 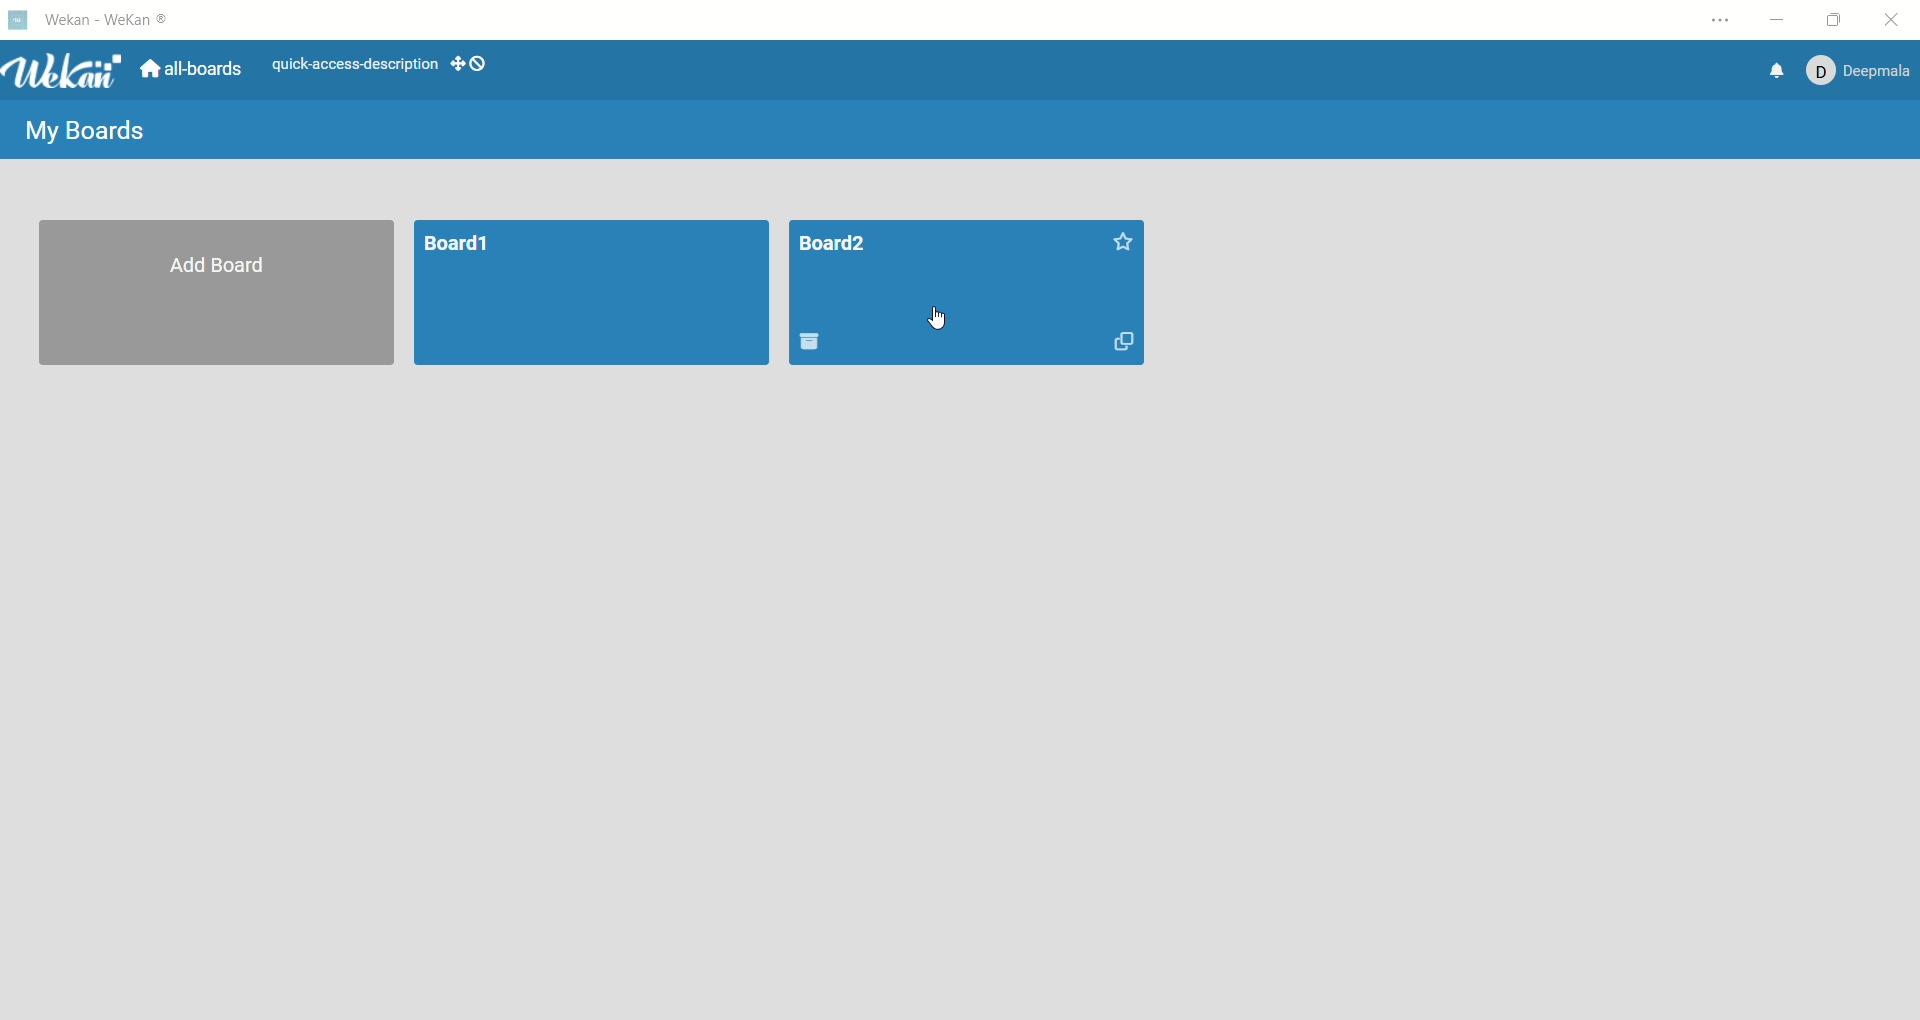 I want to click on all boards, so click(x=193, y=66).